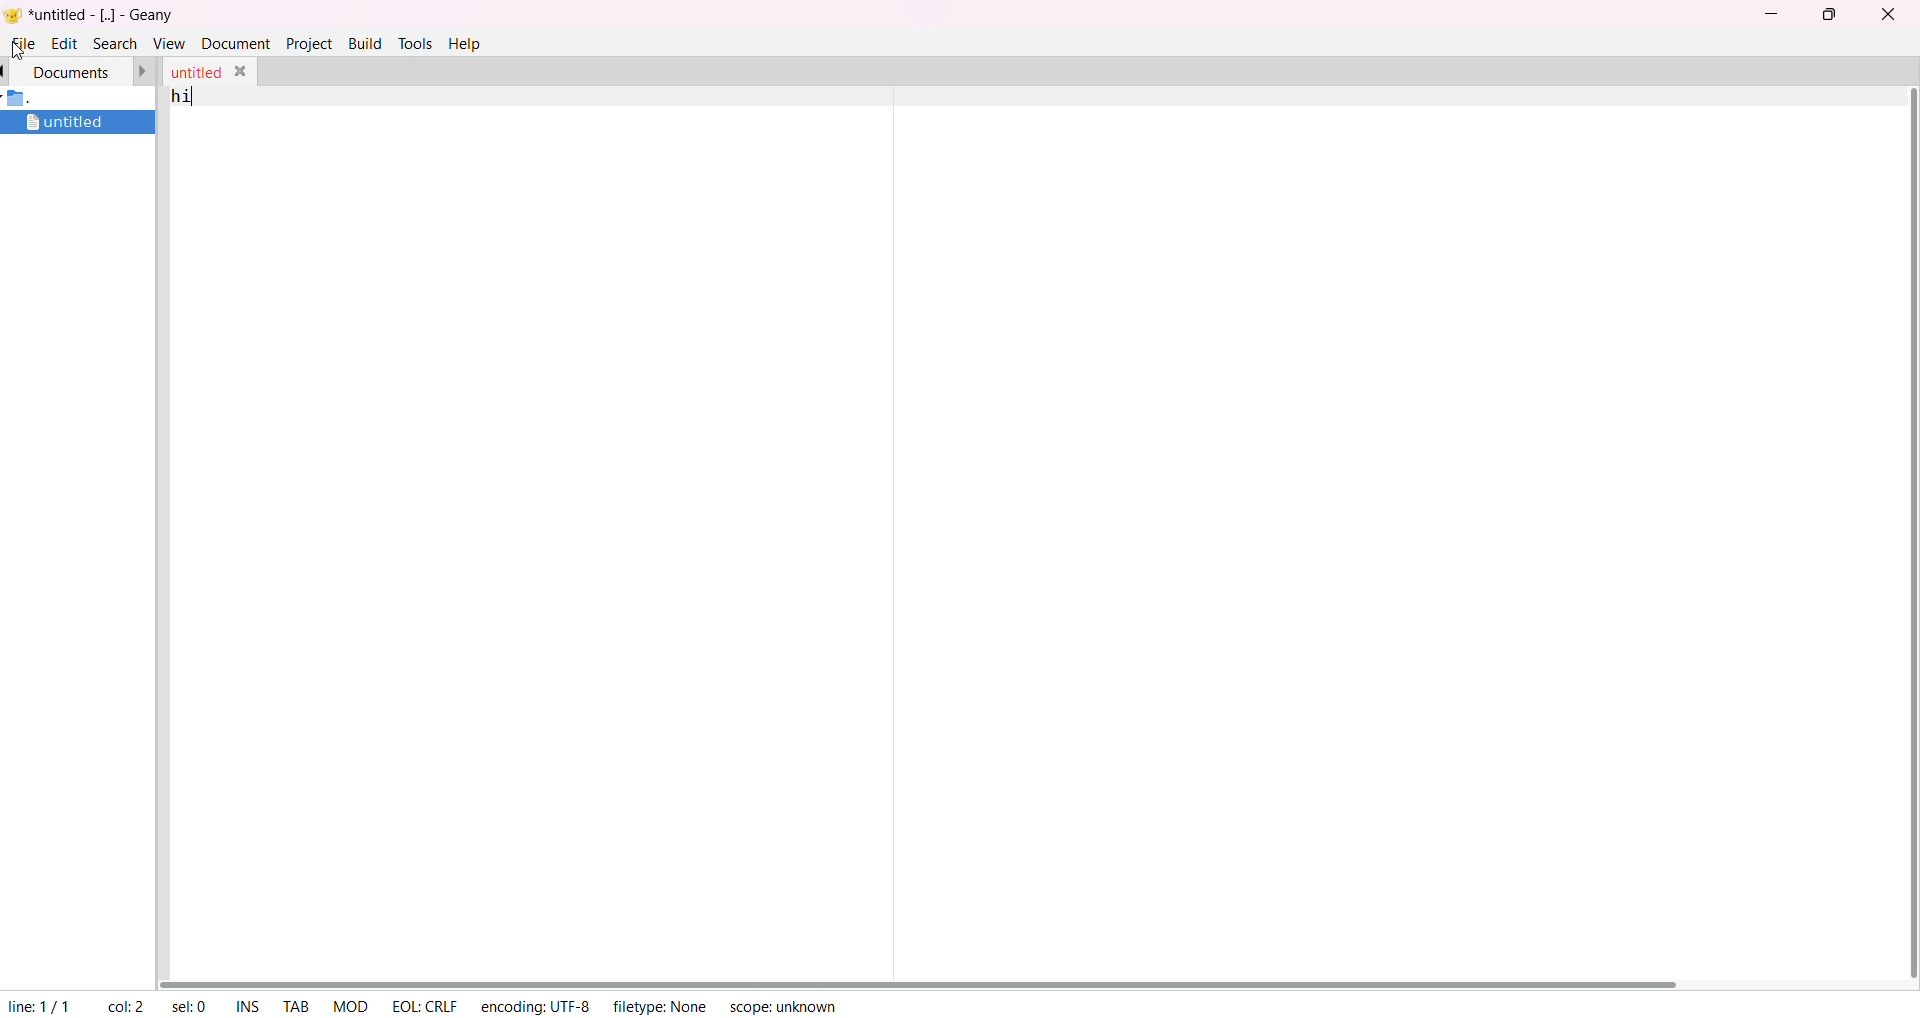 This screenshot has height=1018, width=1920. Describe the element at coordinates (301, 1003) in the screenshot. I see `tab` at that location.